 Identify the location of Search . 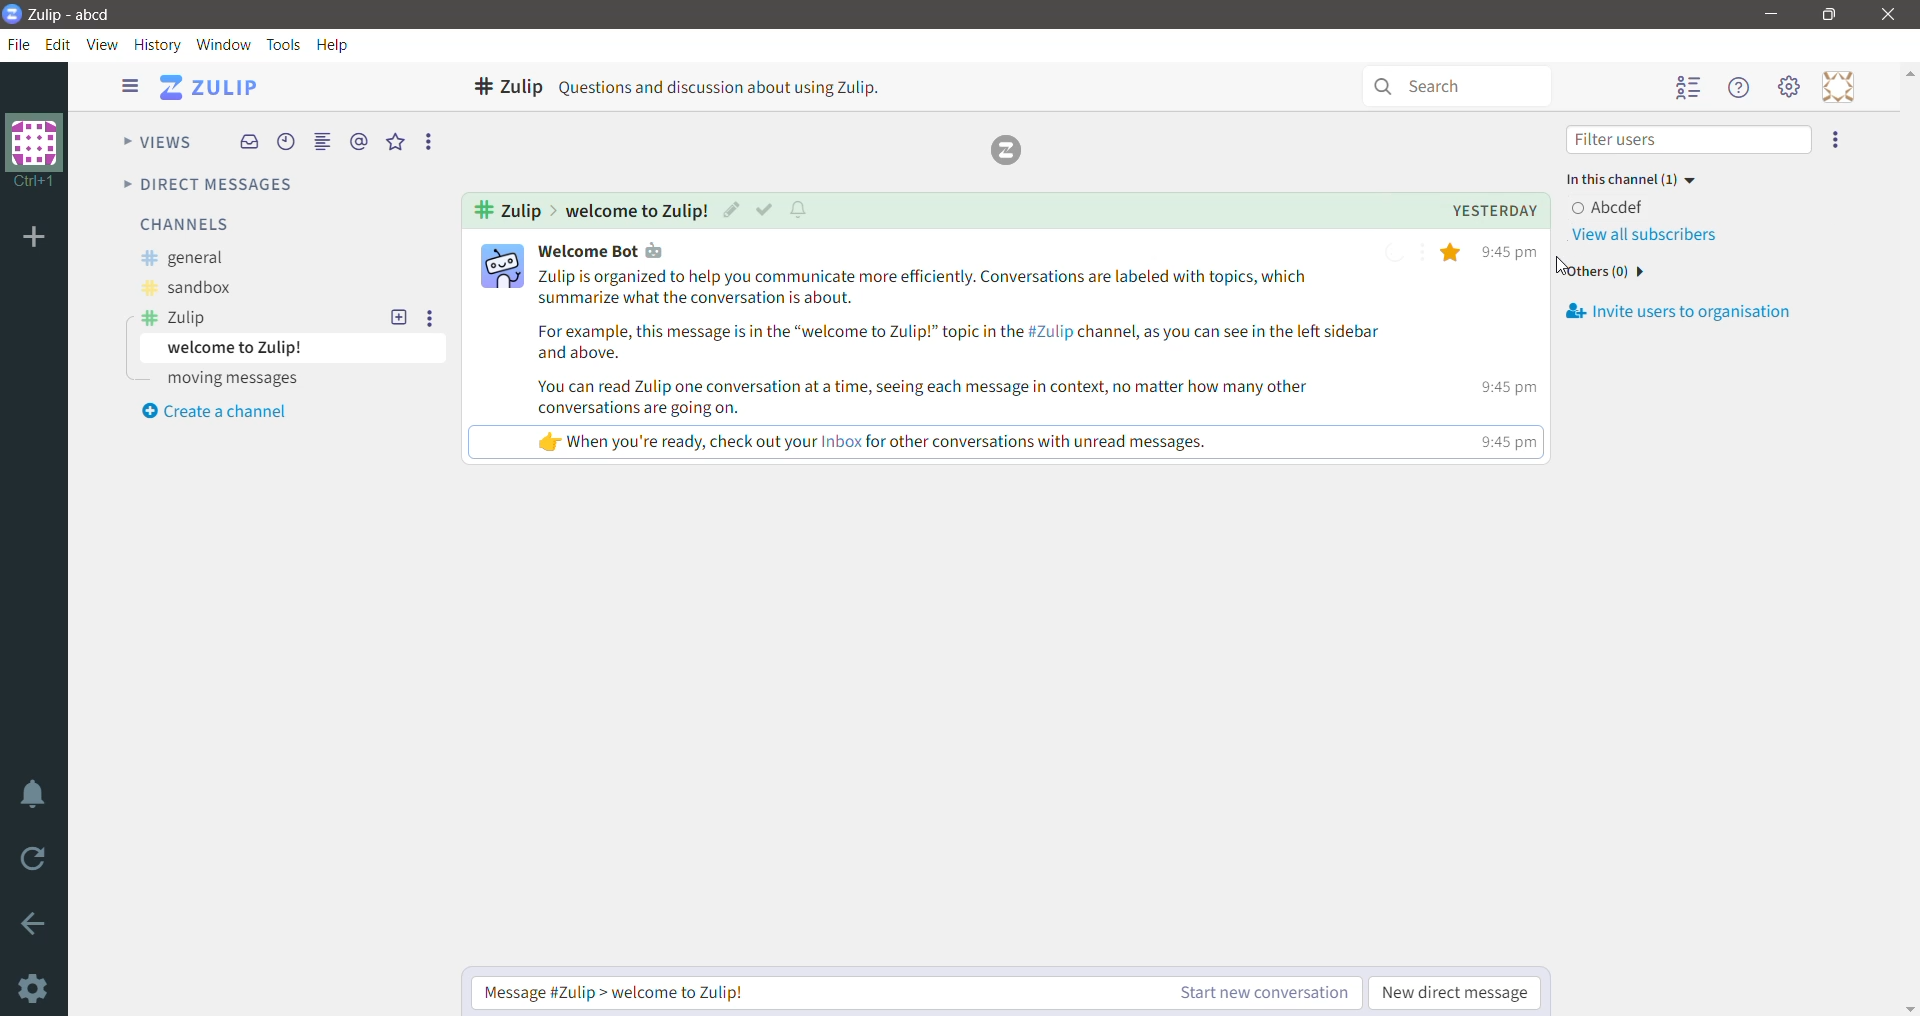
(1461, 83).